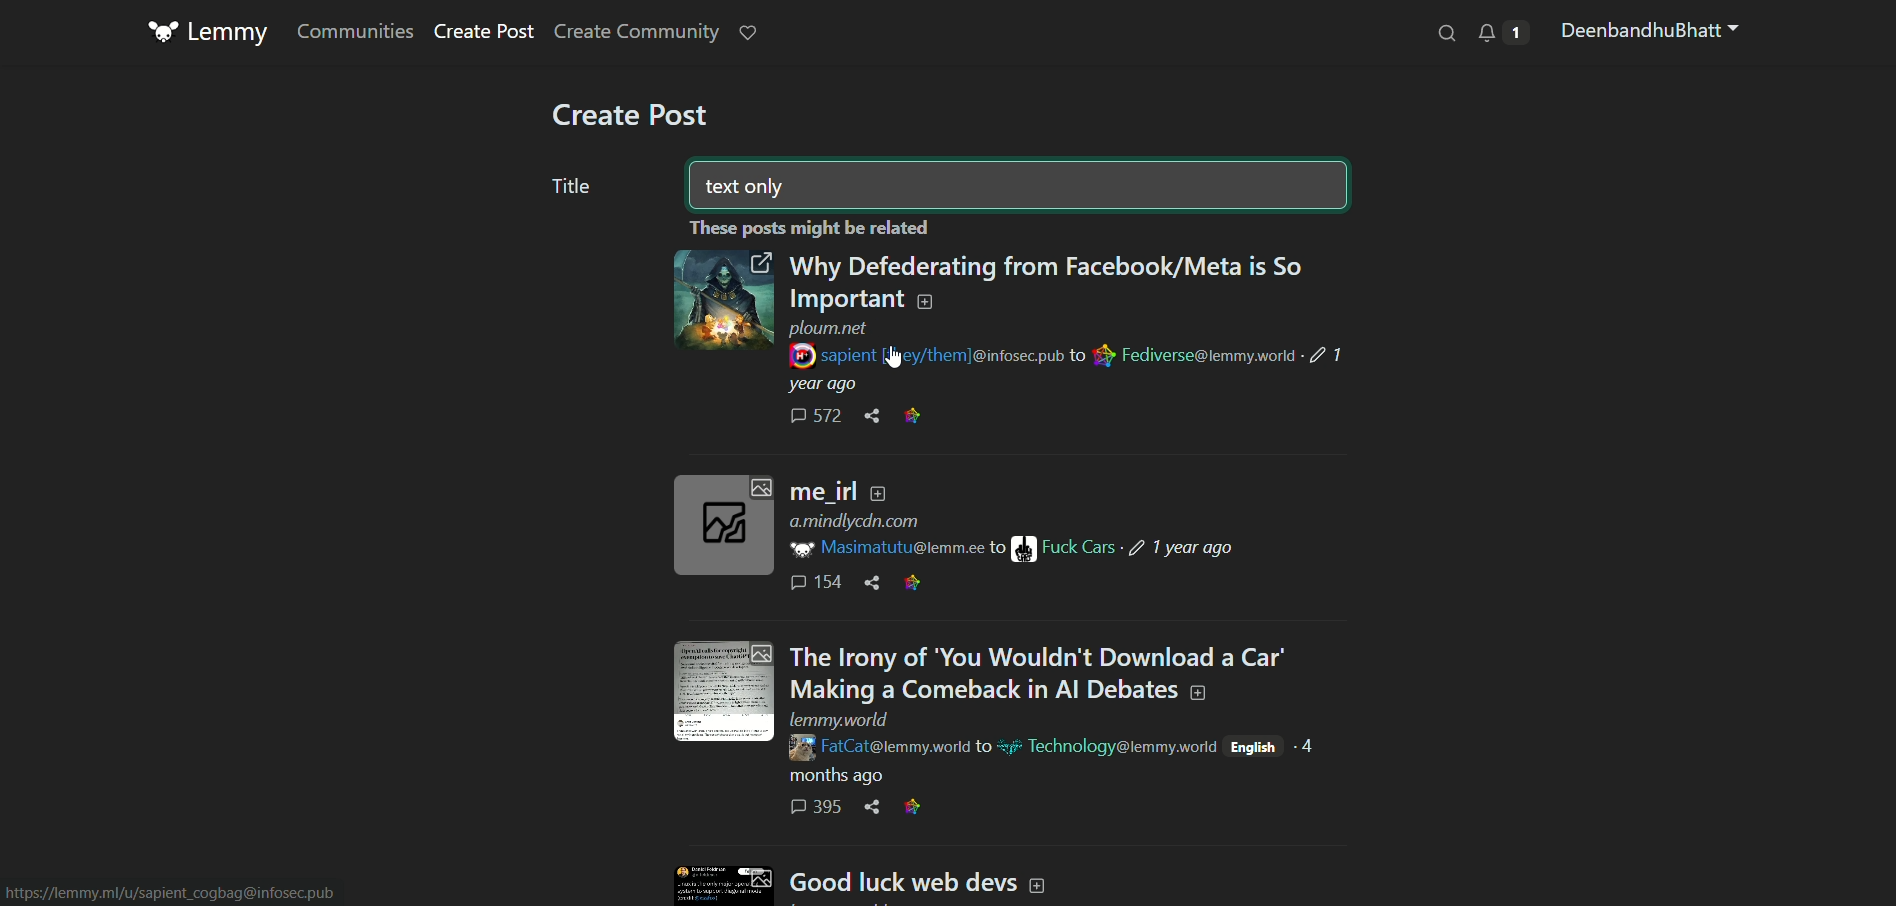 The width and height of the screenshot is (1896, 906). What do you see at coordinates (724, 691) in the screenshot?
I see `Click to expand image` at bounding box center [724, 691].